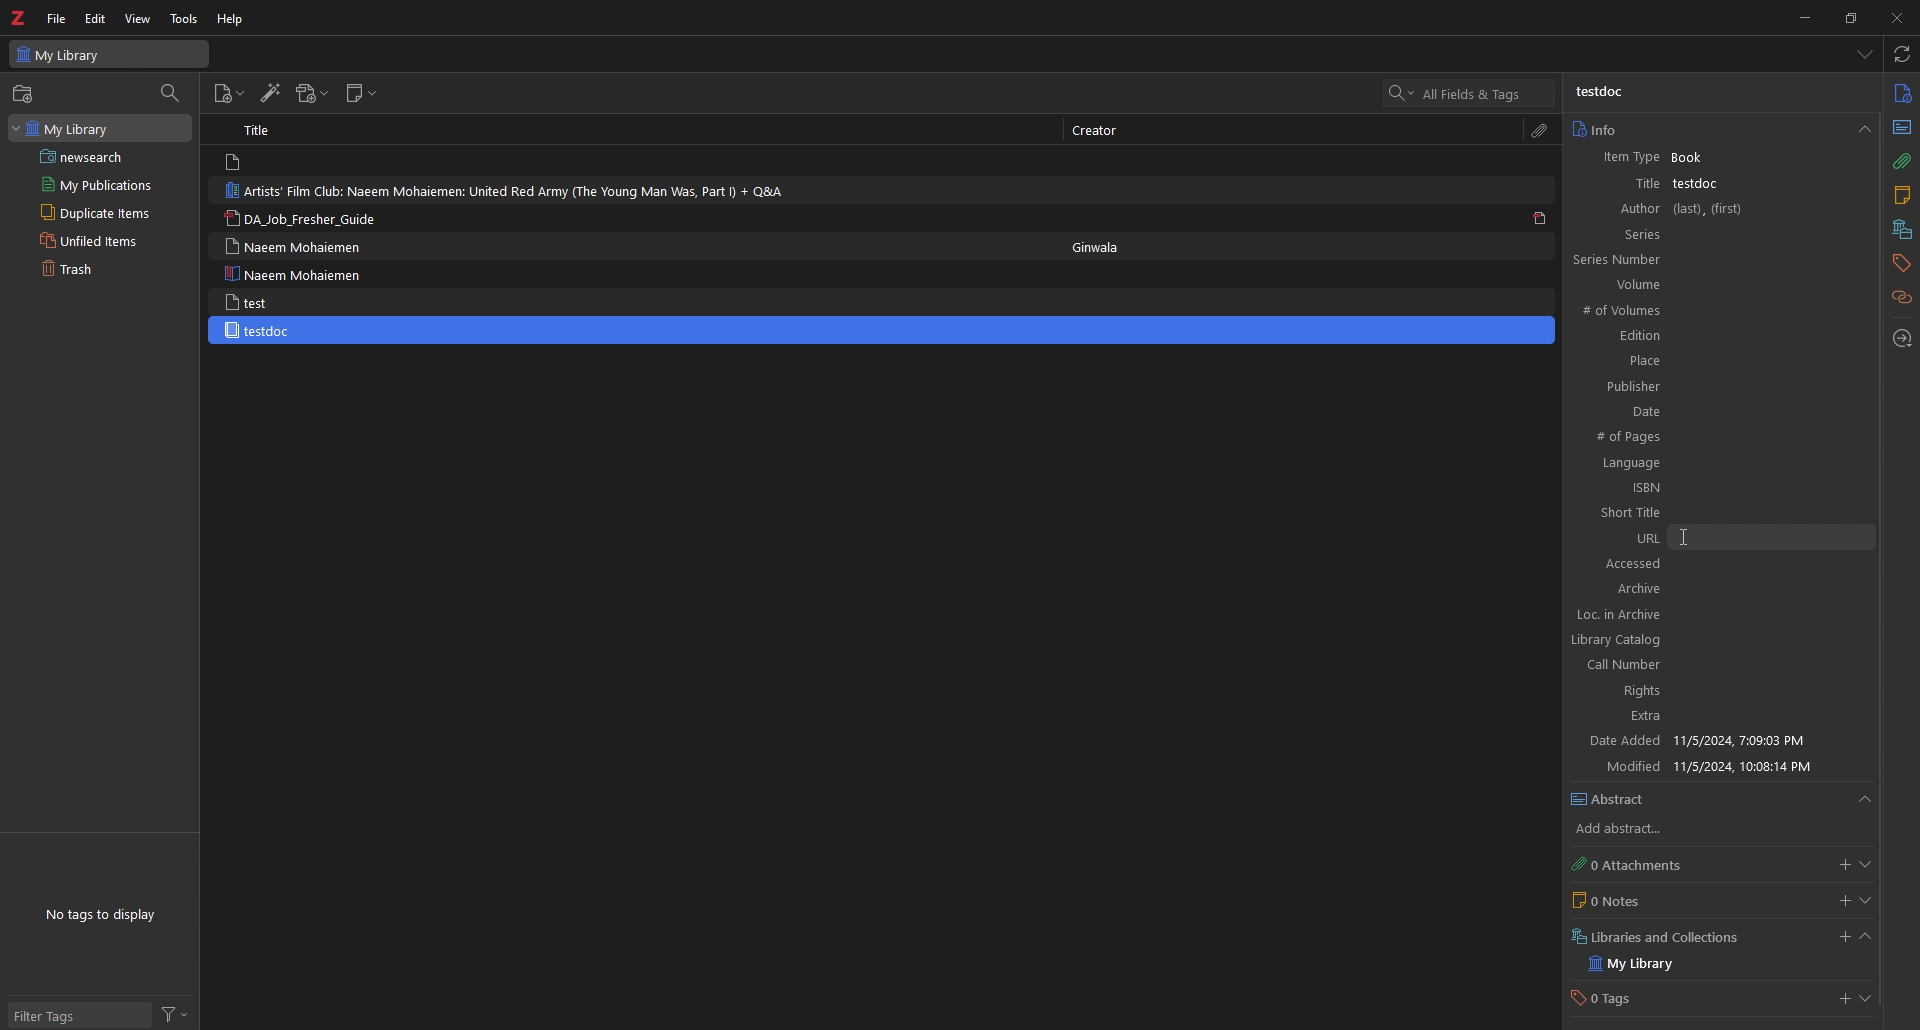 Image resolution: width=1920 pixels, height=1030 pixels. Describe the element at coordinates (1901, 339) in the screenshot. I see `locate` at that location.